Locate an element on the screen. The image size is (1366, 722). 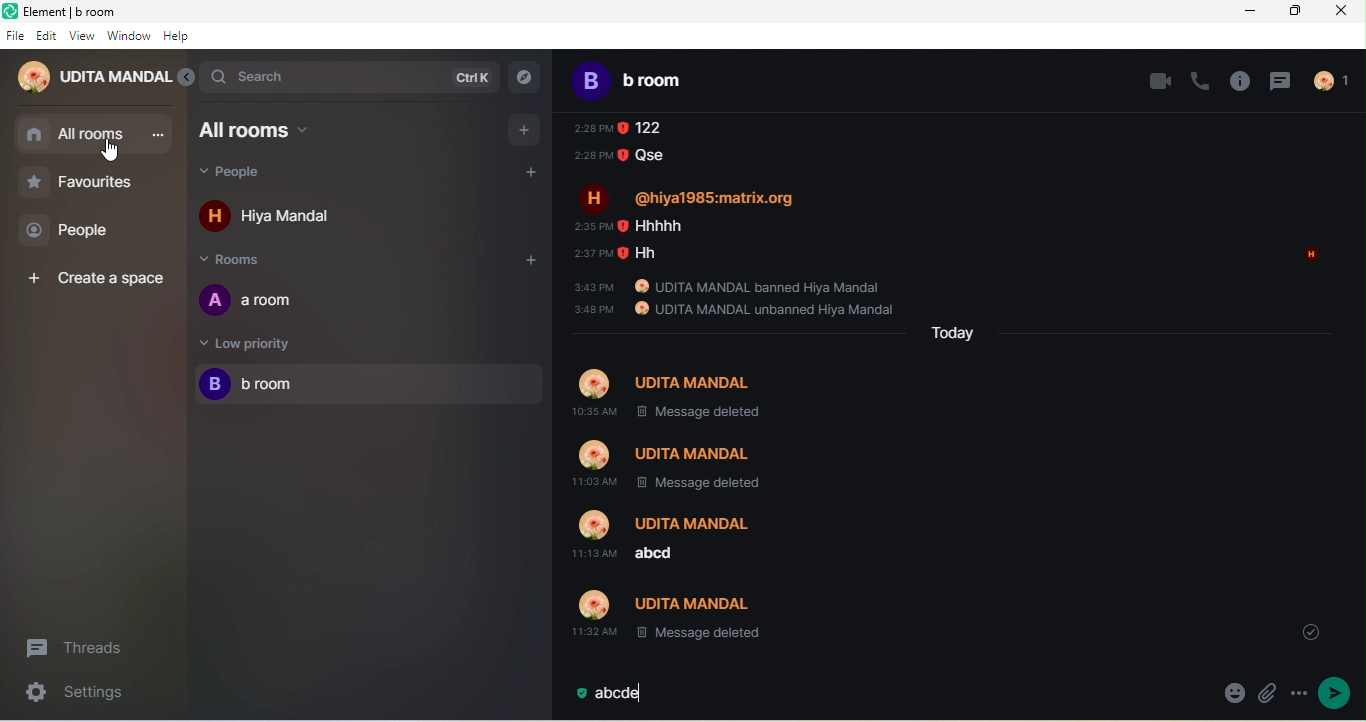
voice call is located at coordinates (1195, 79).